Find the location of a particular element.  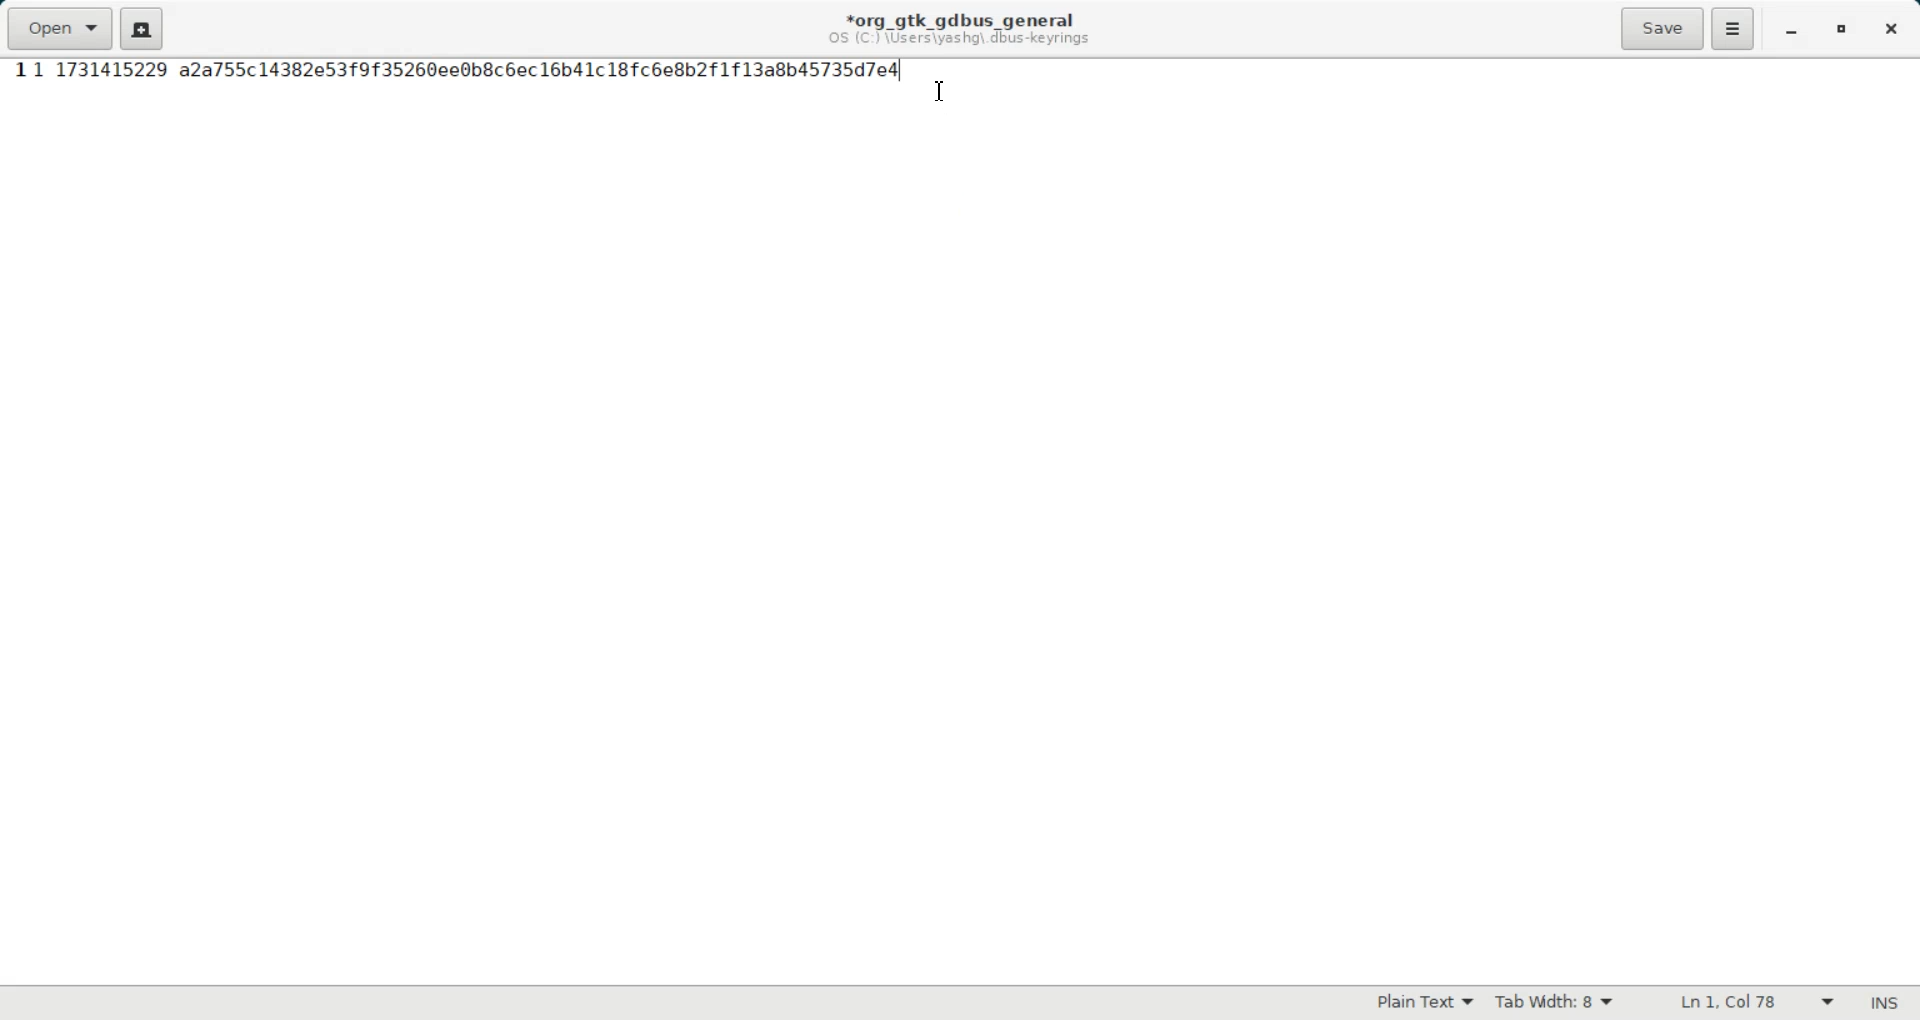

Text Wrapping is located at coordinates (1737, 1003).